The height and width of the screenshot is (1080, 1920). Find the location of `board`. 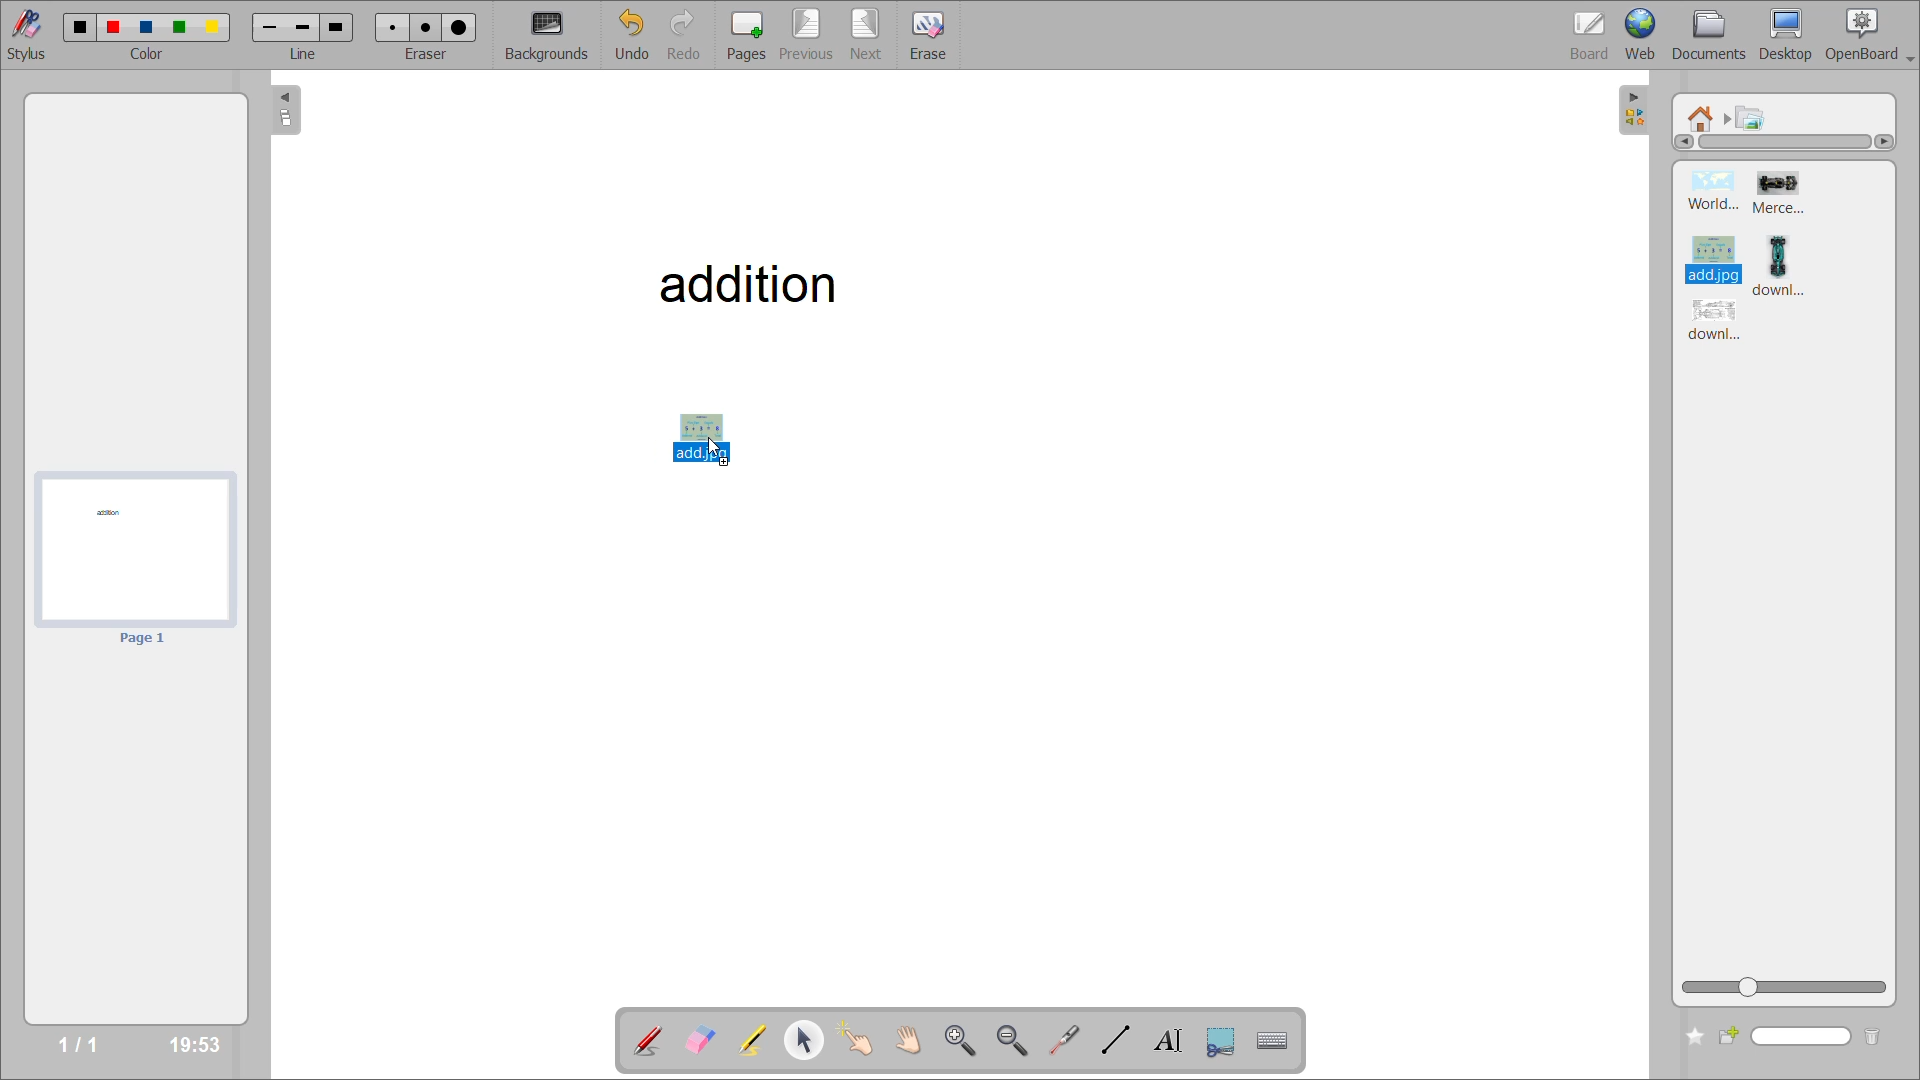

board is located at coordinates (1591, 36).